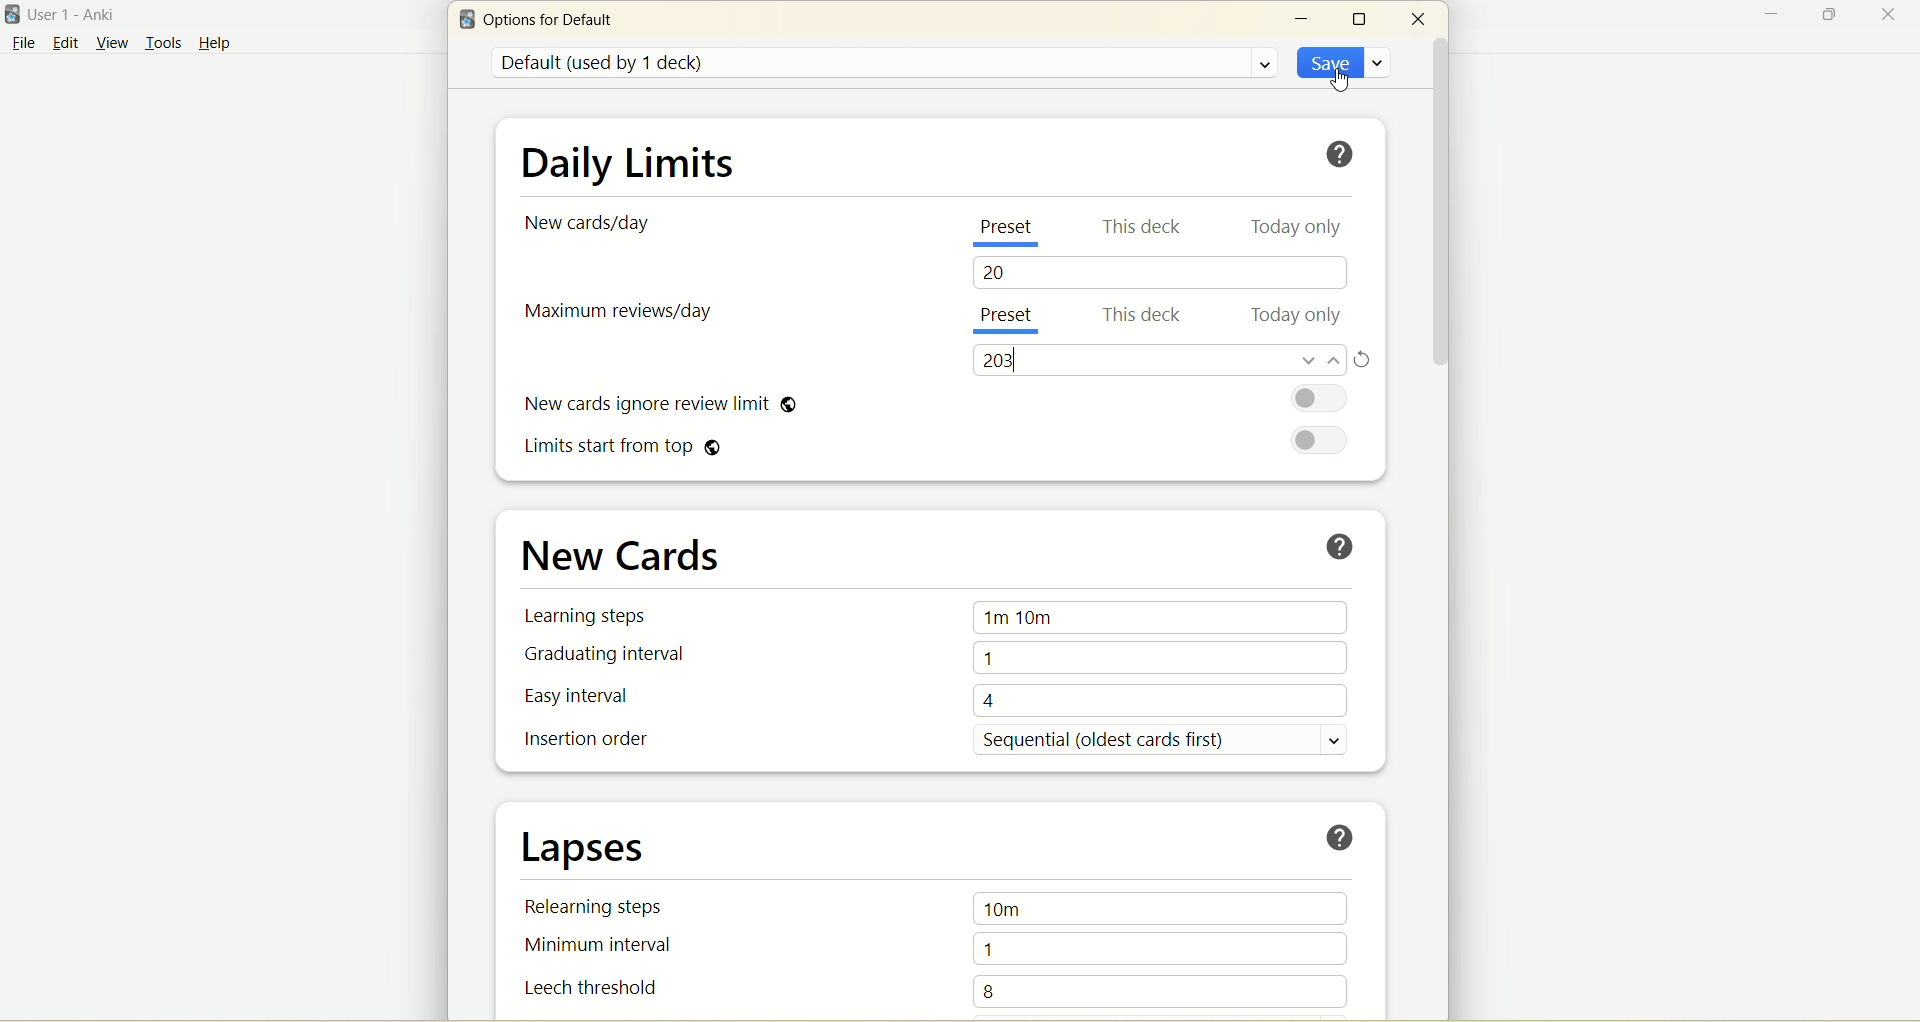  I want to click on minimize, so click(1771, 12).